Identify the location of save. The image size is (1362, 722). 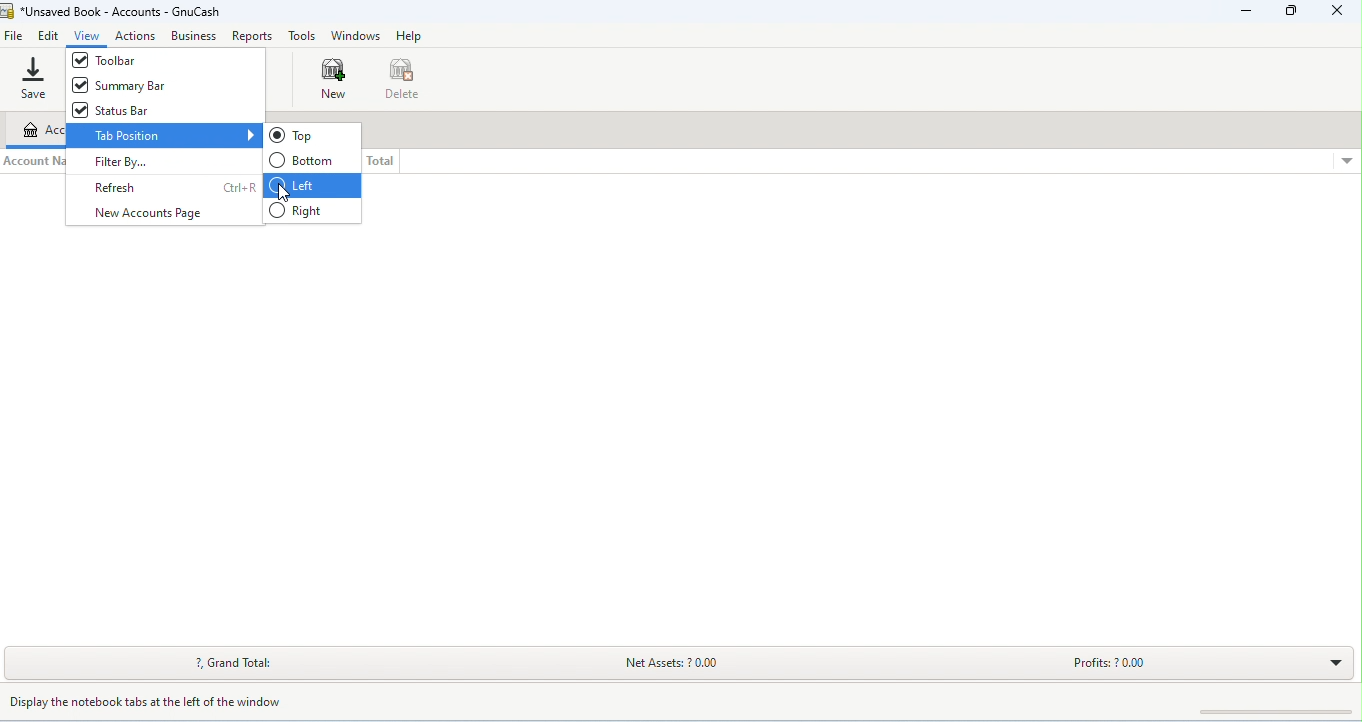
(37, 79).